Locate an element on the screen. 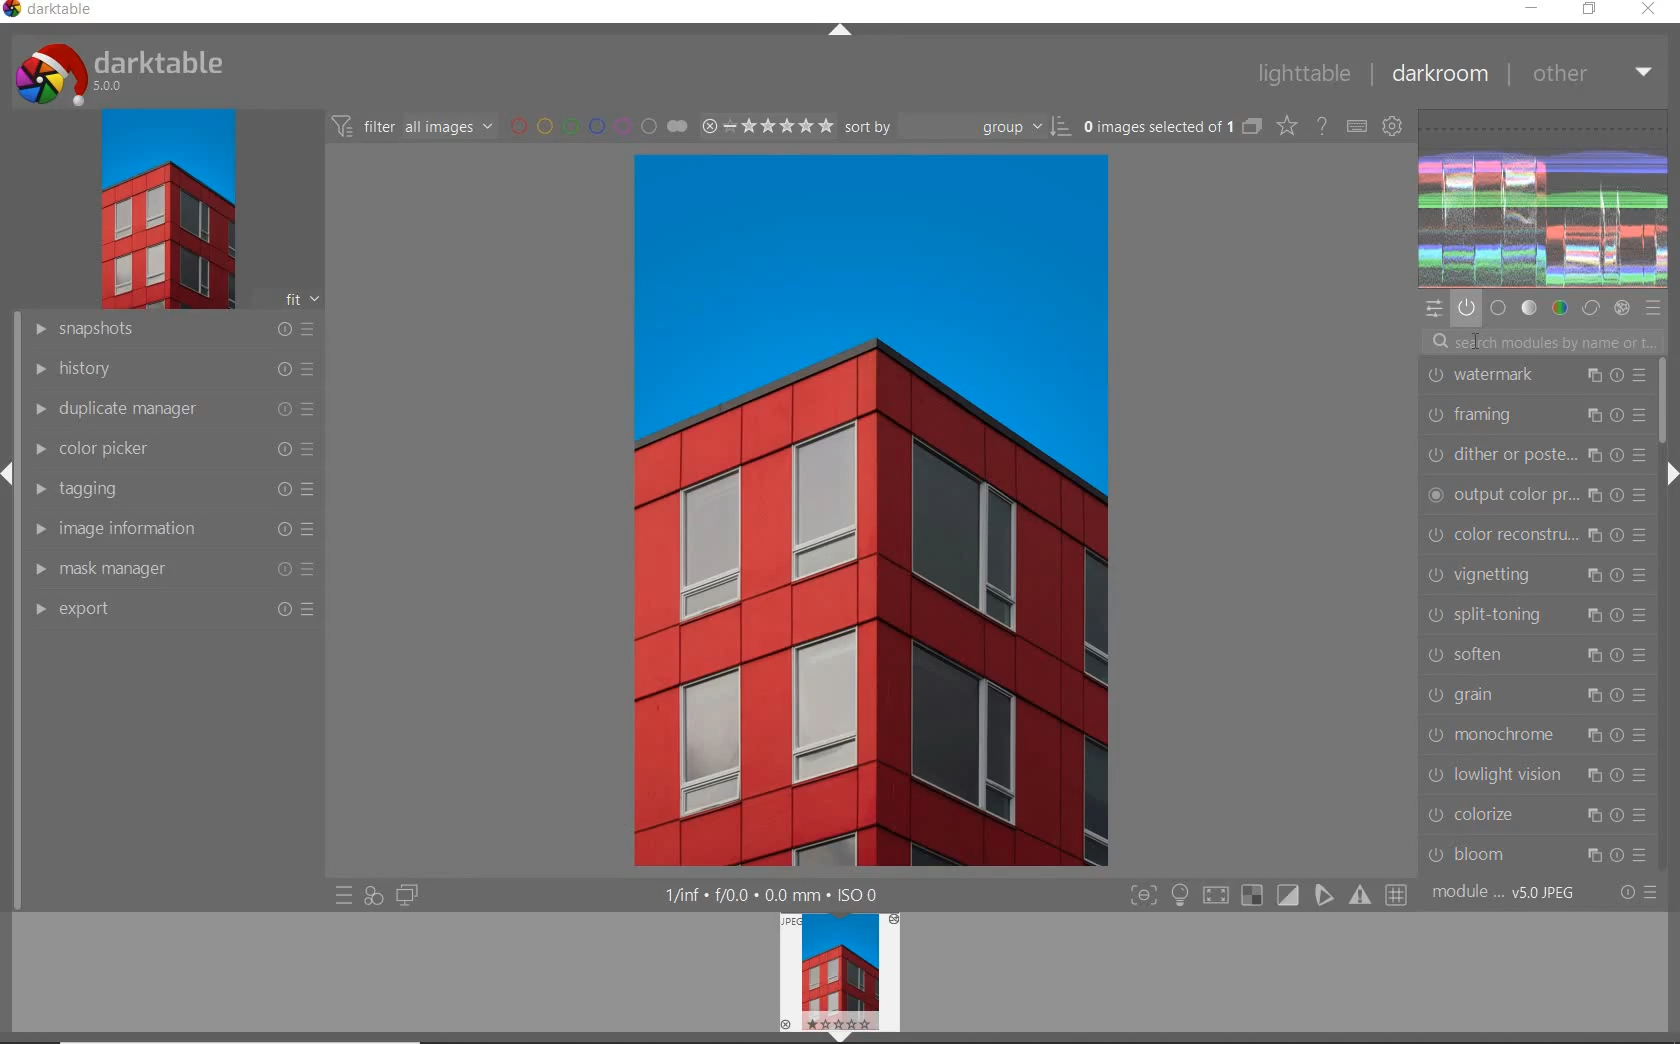 Image resolution: width=1680 pixels, height=1044 pixels. close is located at coordinates (1649, 11).